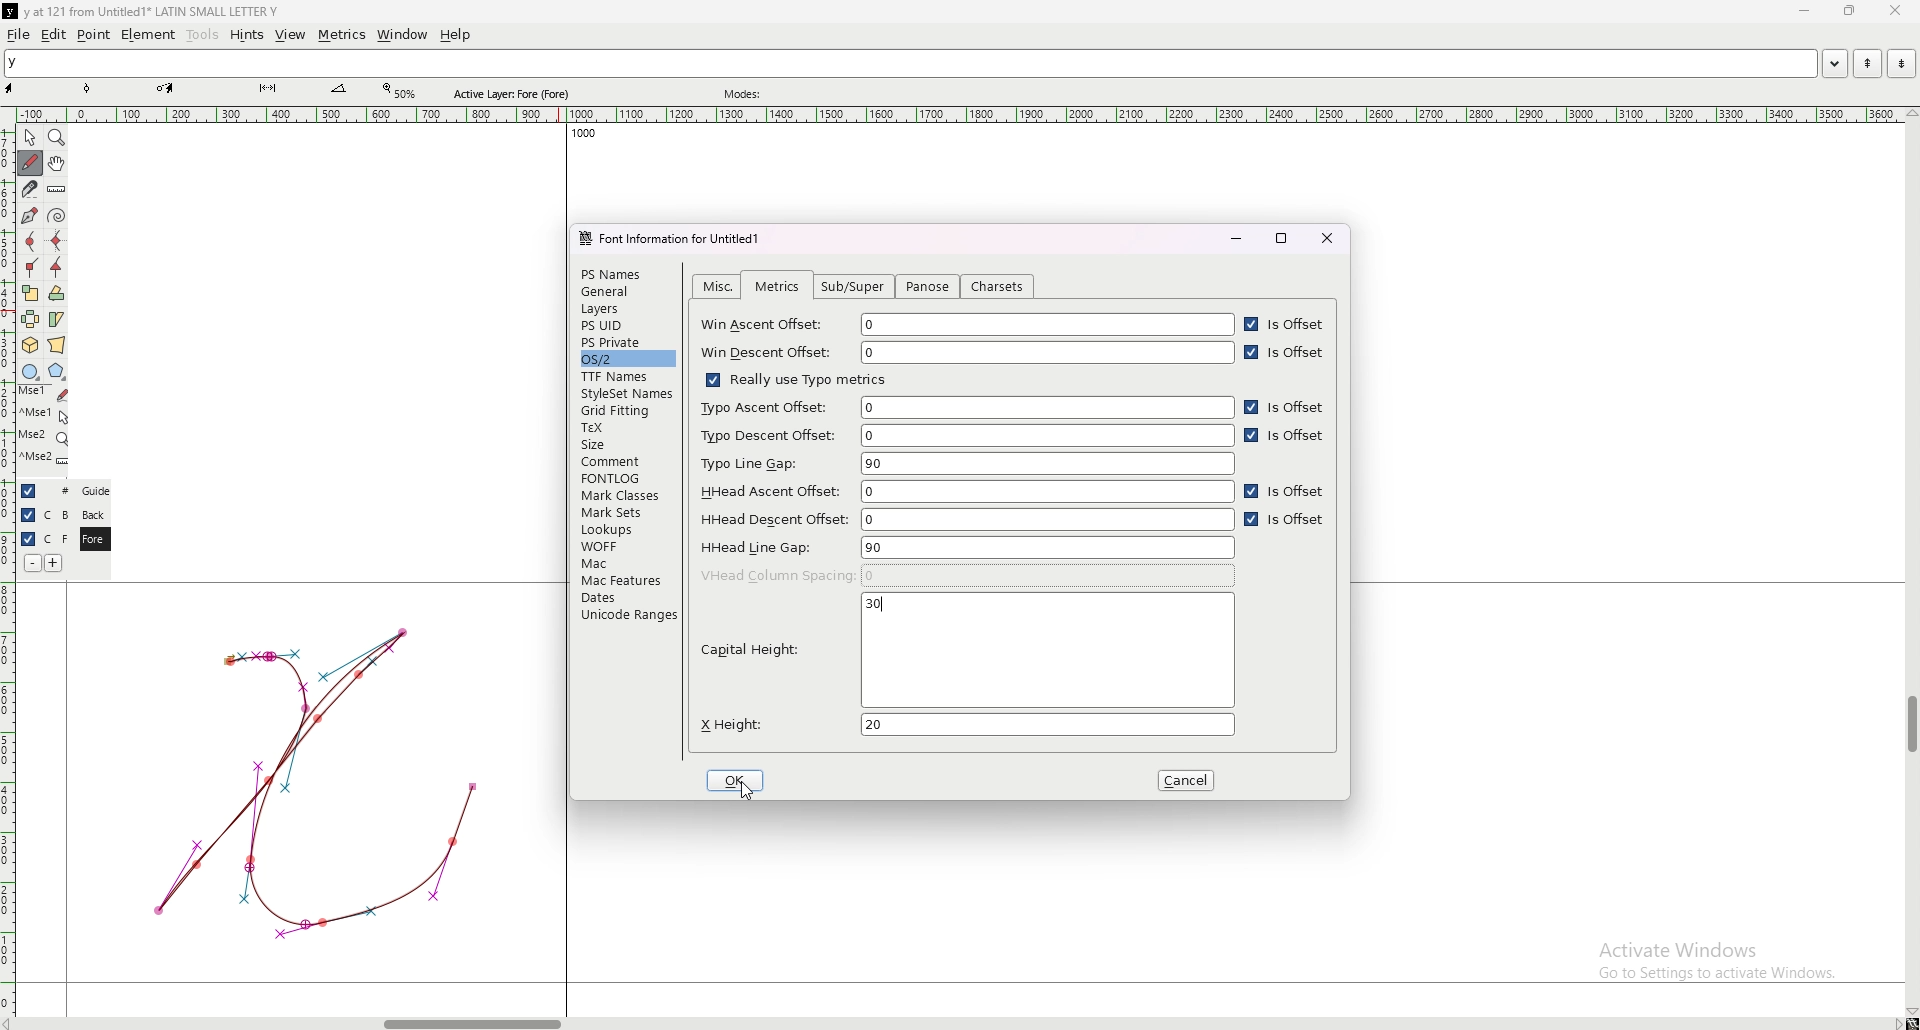 The height and width of the screenshot is (1030, 1920). Describe the element at coordinates (743, 793) in the screenshot. I see `cursor` at that location.